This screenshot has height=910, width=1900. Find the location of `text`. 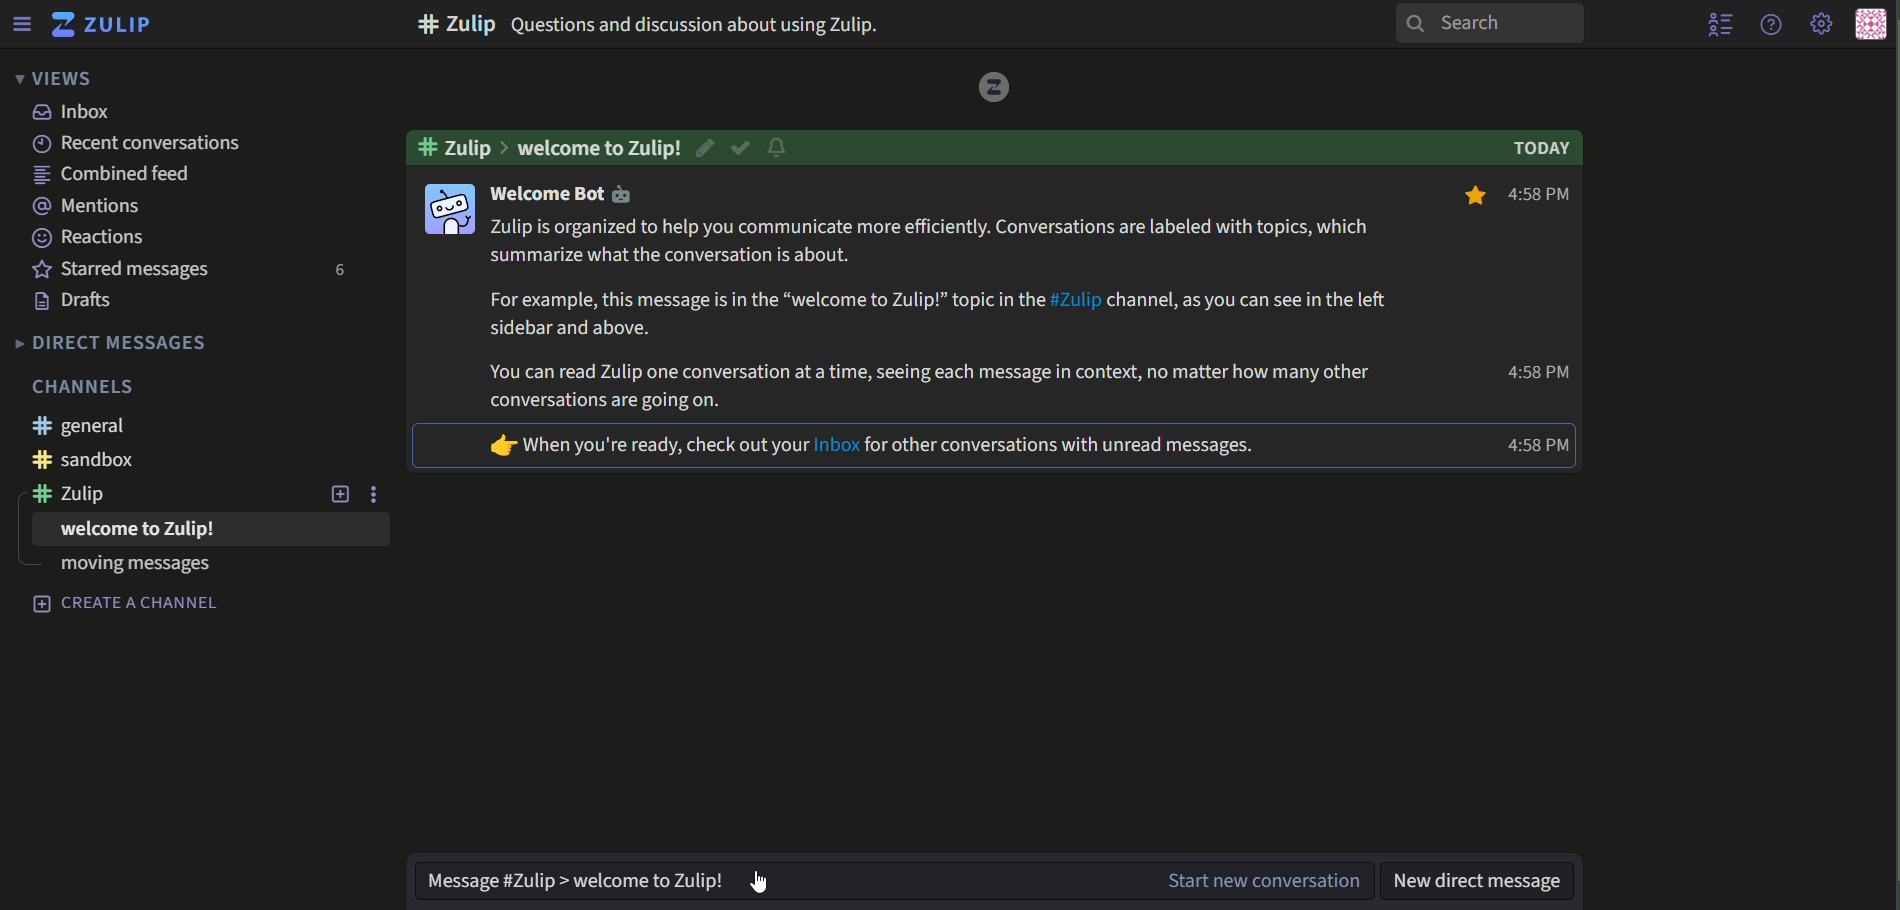

text is located at coordinates (1546, 196).